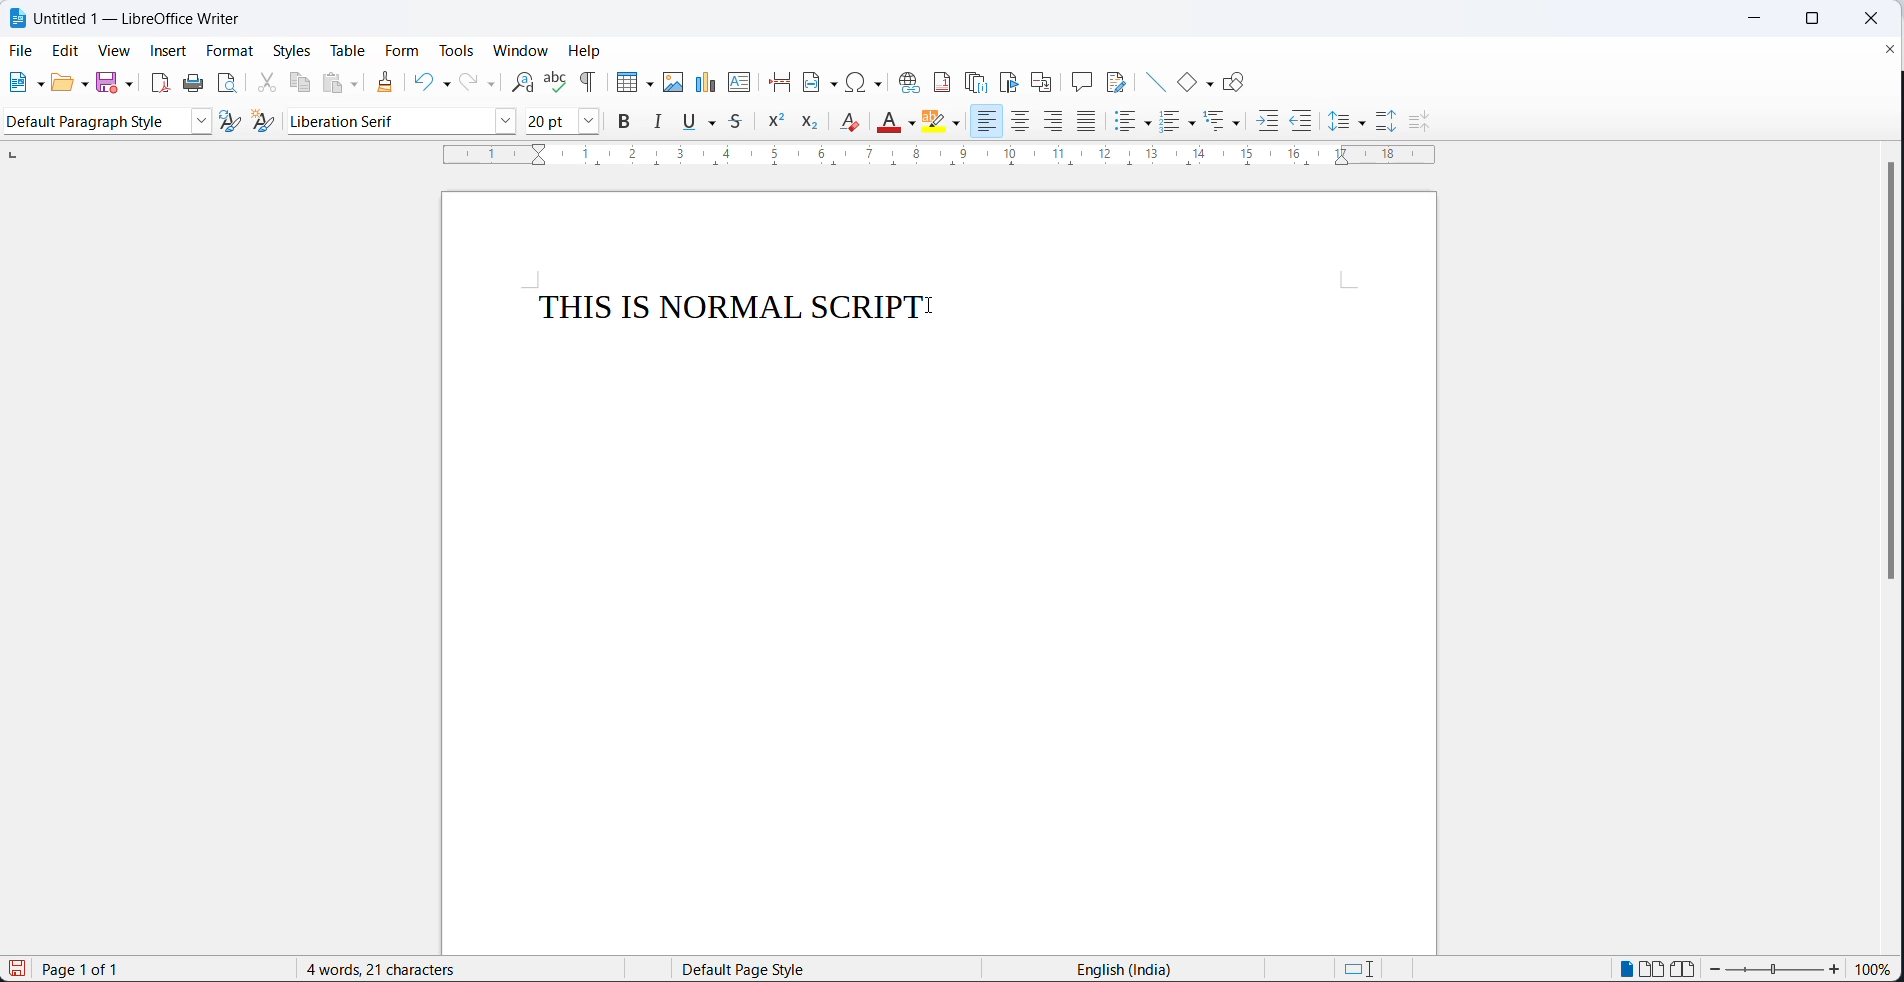  What do you see at coordinates (1238, 78) in the screenshot?
I see `show draw functions` at bounding box center [1238, 78].